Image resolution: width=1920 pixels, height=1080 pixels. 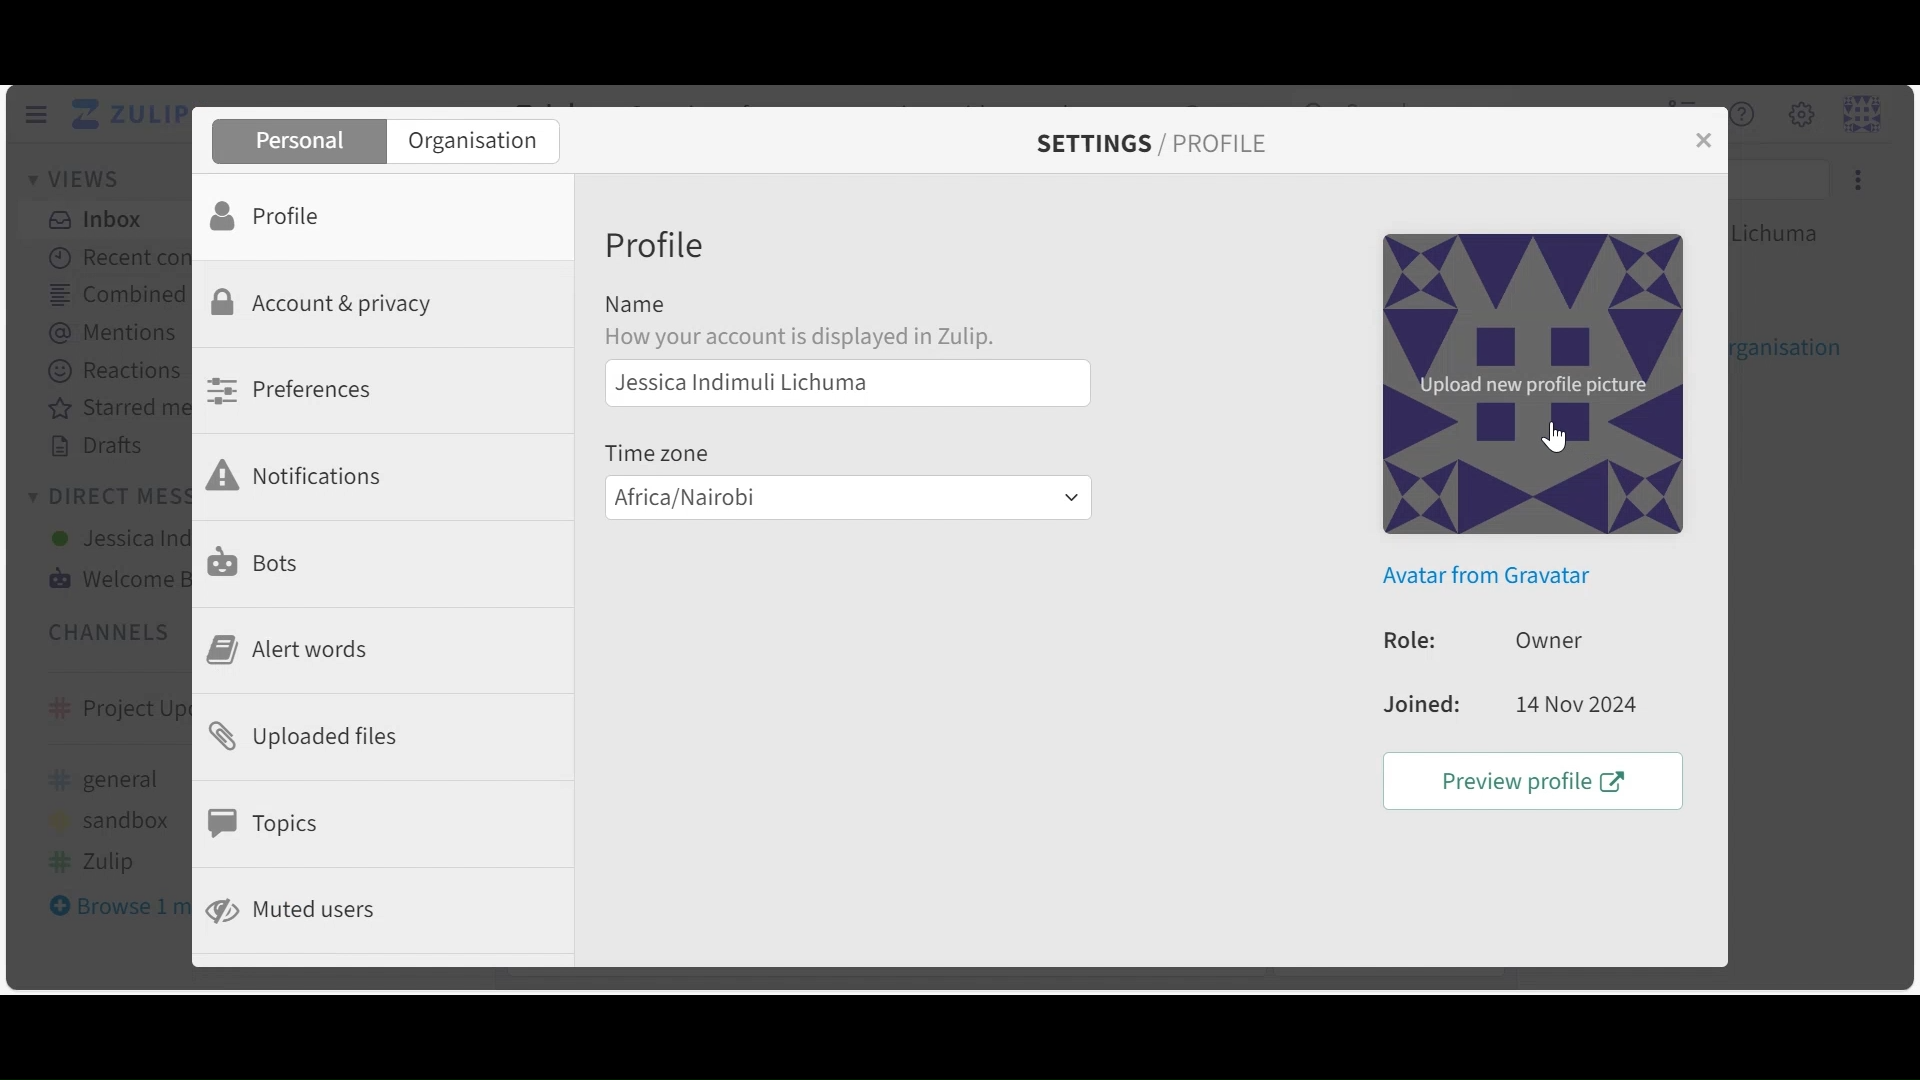 I want to click on Timezone, so click(x=657, y=450).